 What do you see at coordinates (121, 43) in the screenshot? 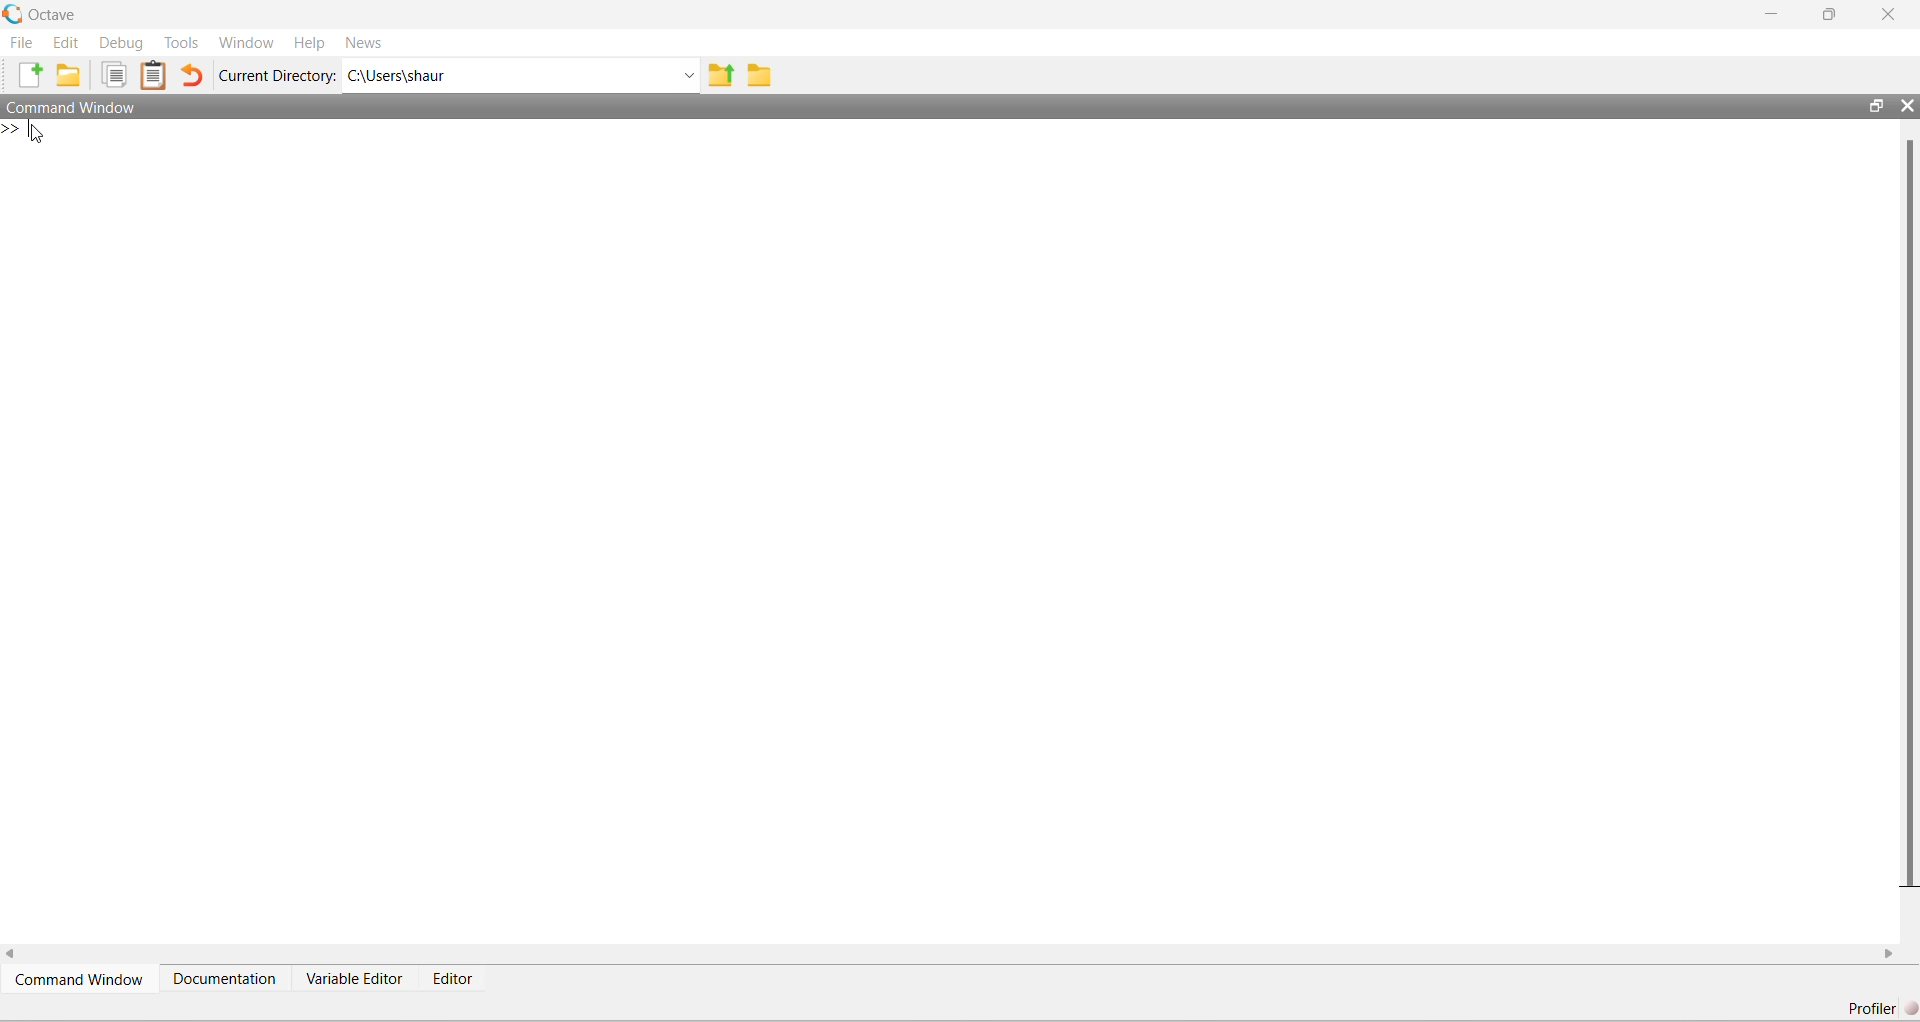
I see `Debug` at bounding box center [121, 43].